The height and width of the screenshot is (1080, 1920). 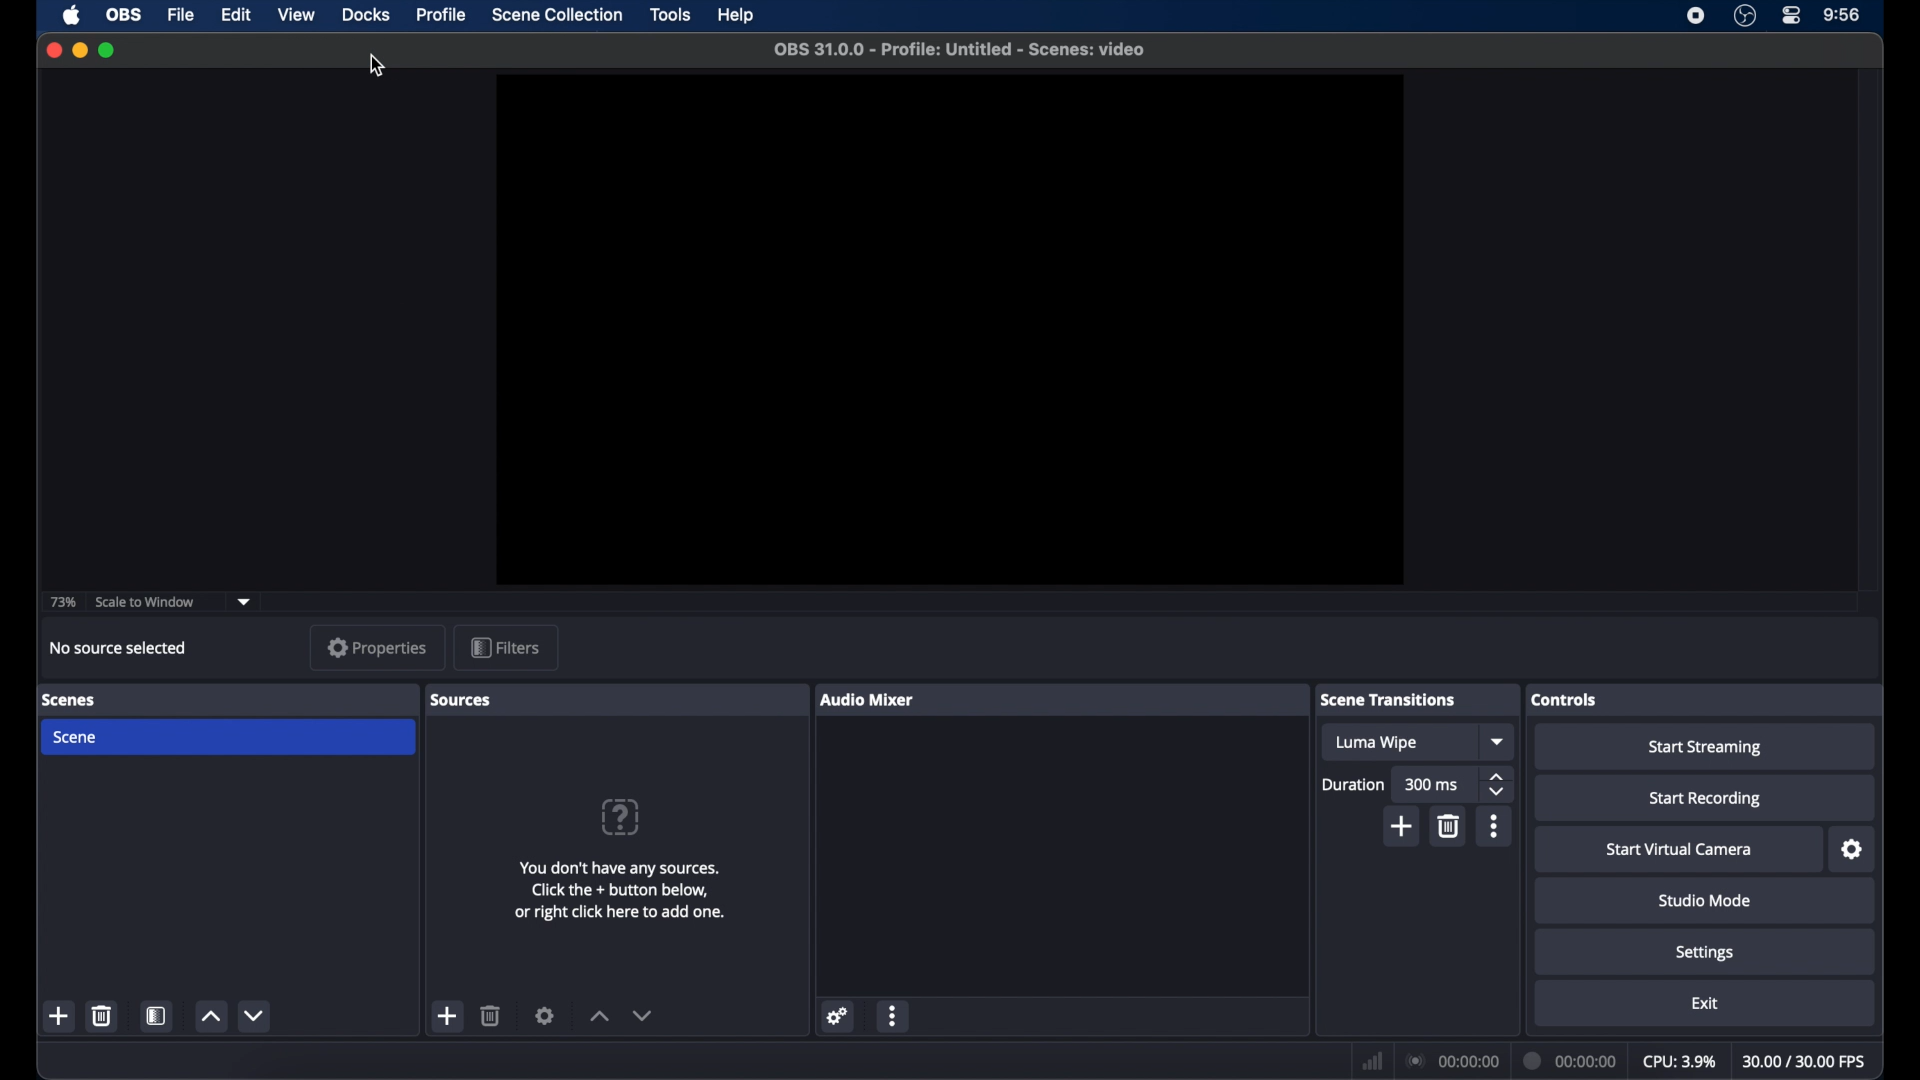 I want to click on view, so click(x=294, y=15).